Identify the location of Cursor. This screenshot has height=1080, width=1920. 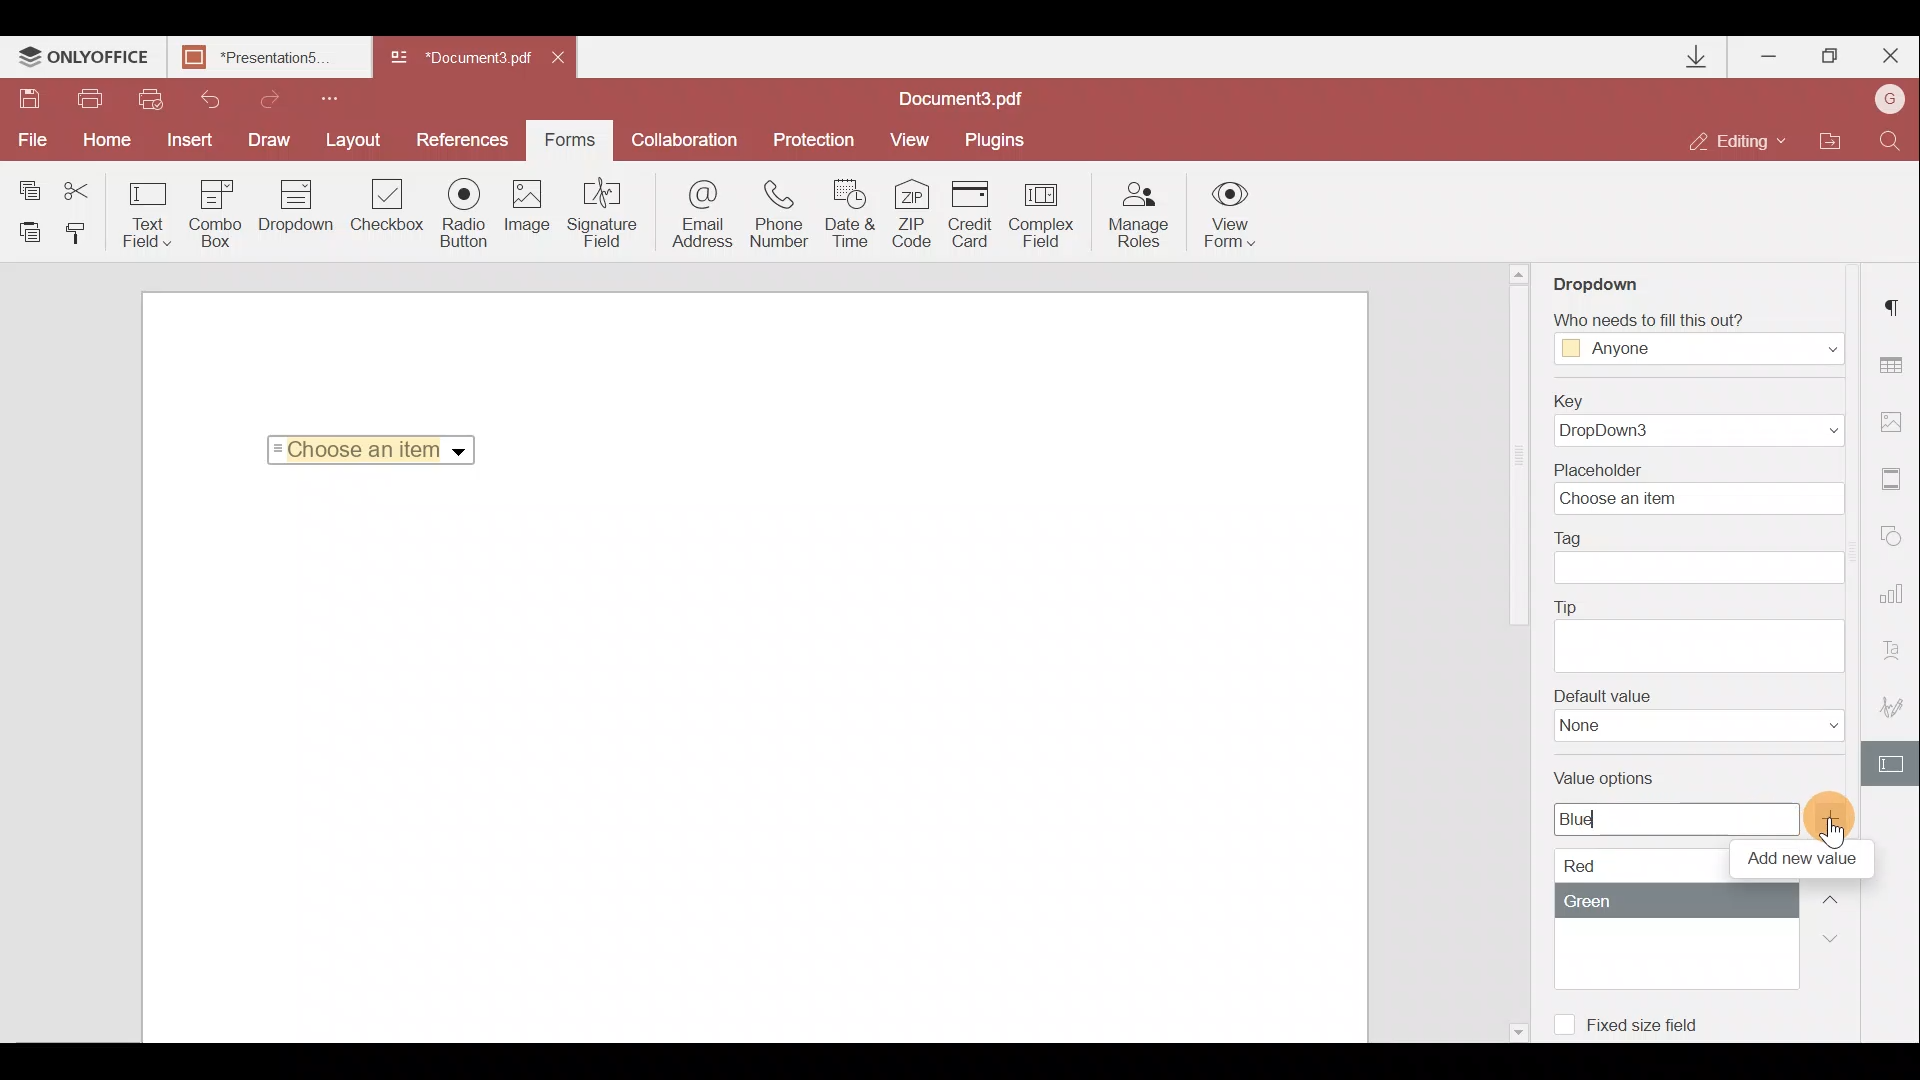
(1834, 825).